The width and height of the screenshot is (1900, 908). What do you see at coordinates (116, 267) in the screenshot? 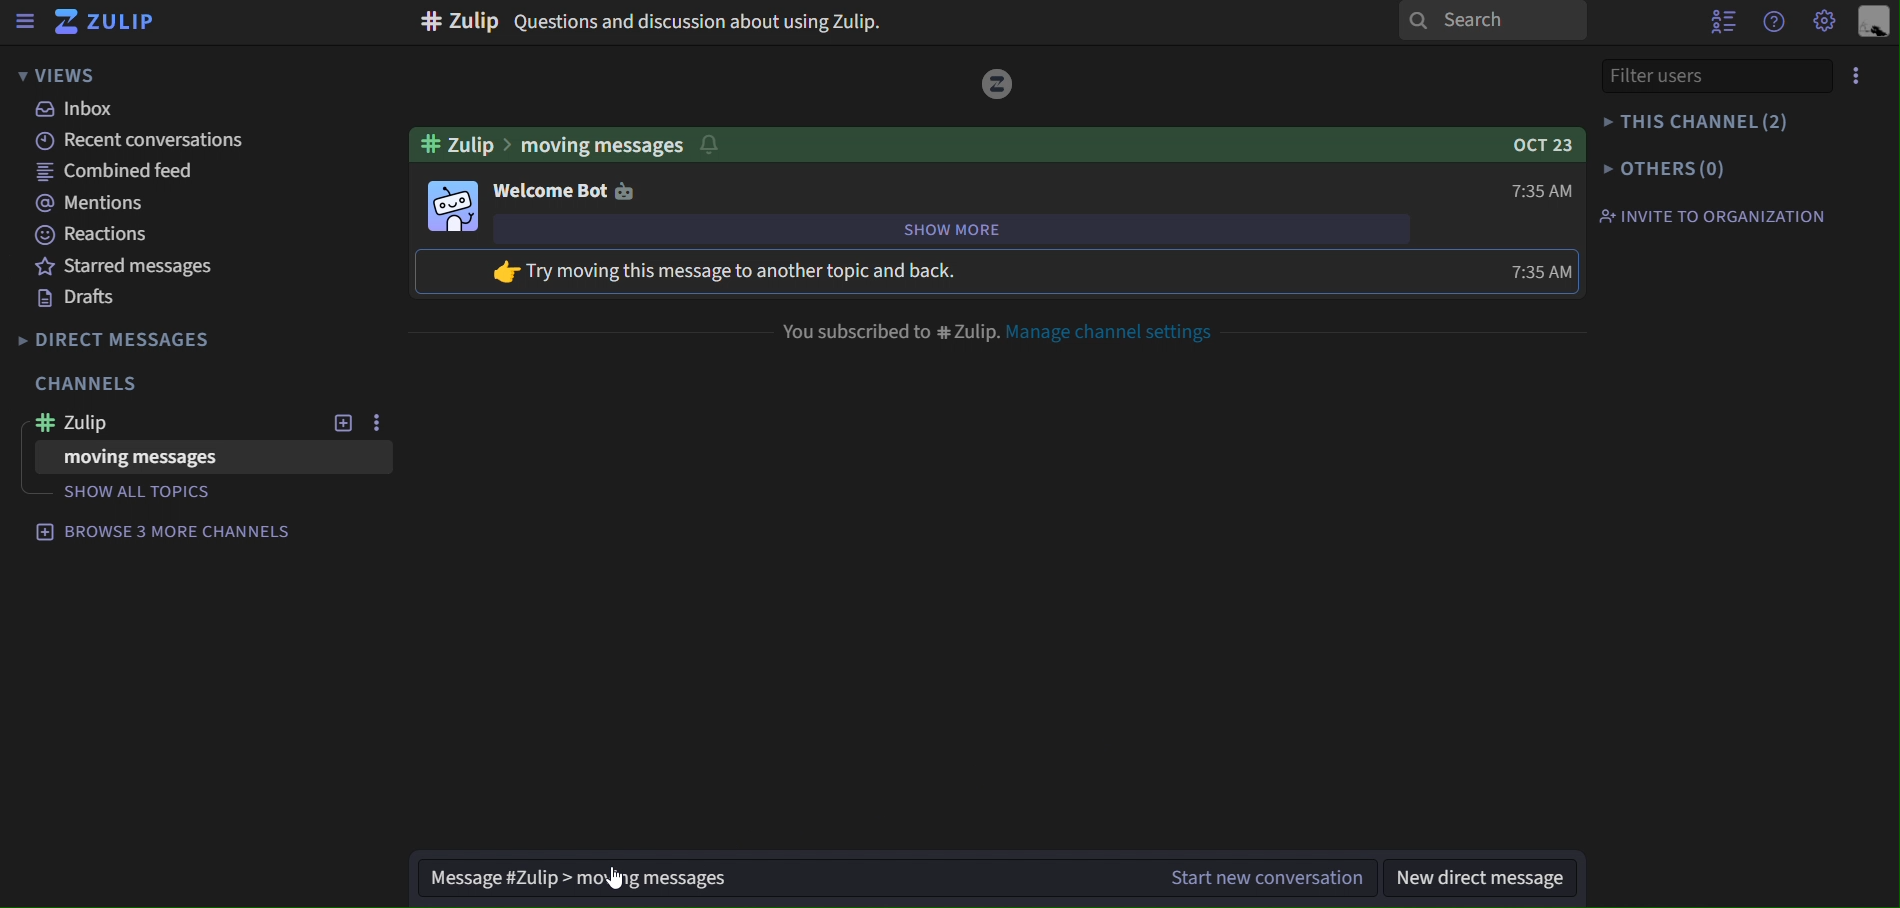
I see `starred messages` at bounding box center [116, 267].